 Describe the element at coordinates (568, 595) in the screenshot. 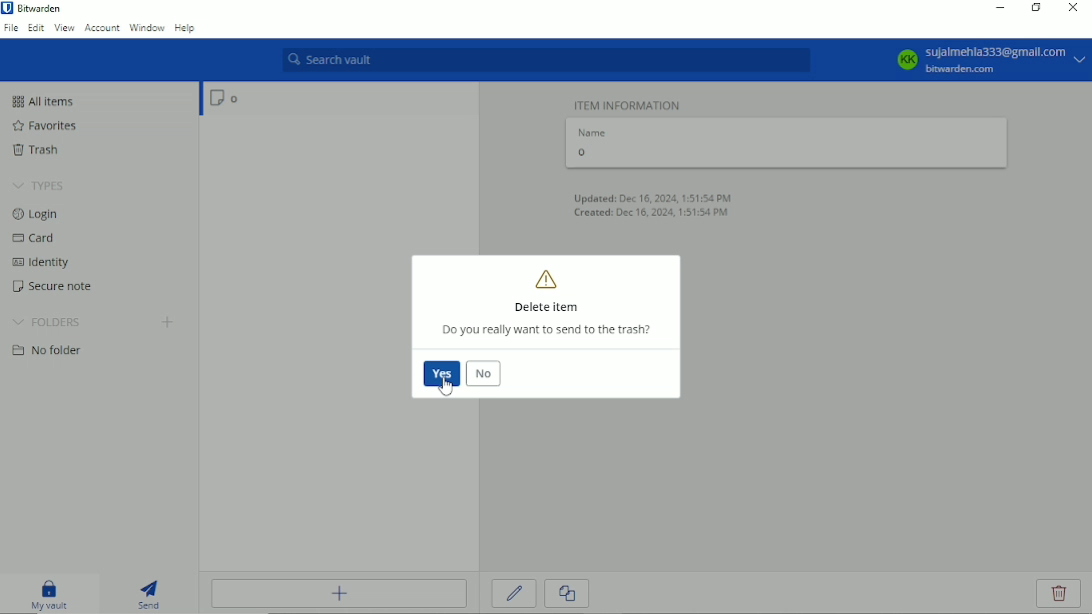

I see `Clone` at that location.